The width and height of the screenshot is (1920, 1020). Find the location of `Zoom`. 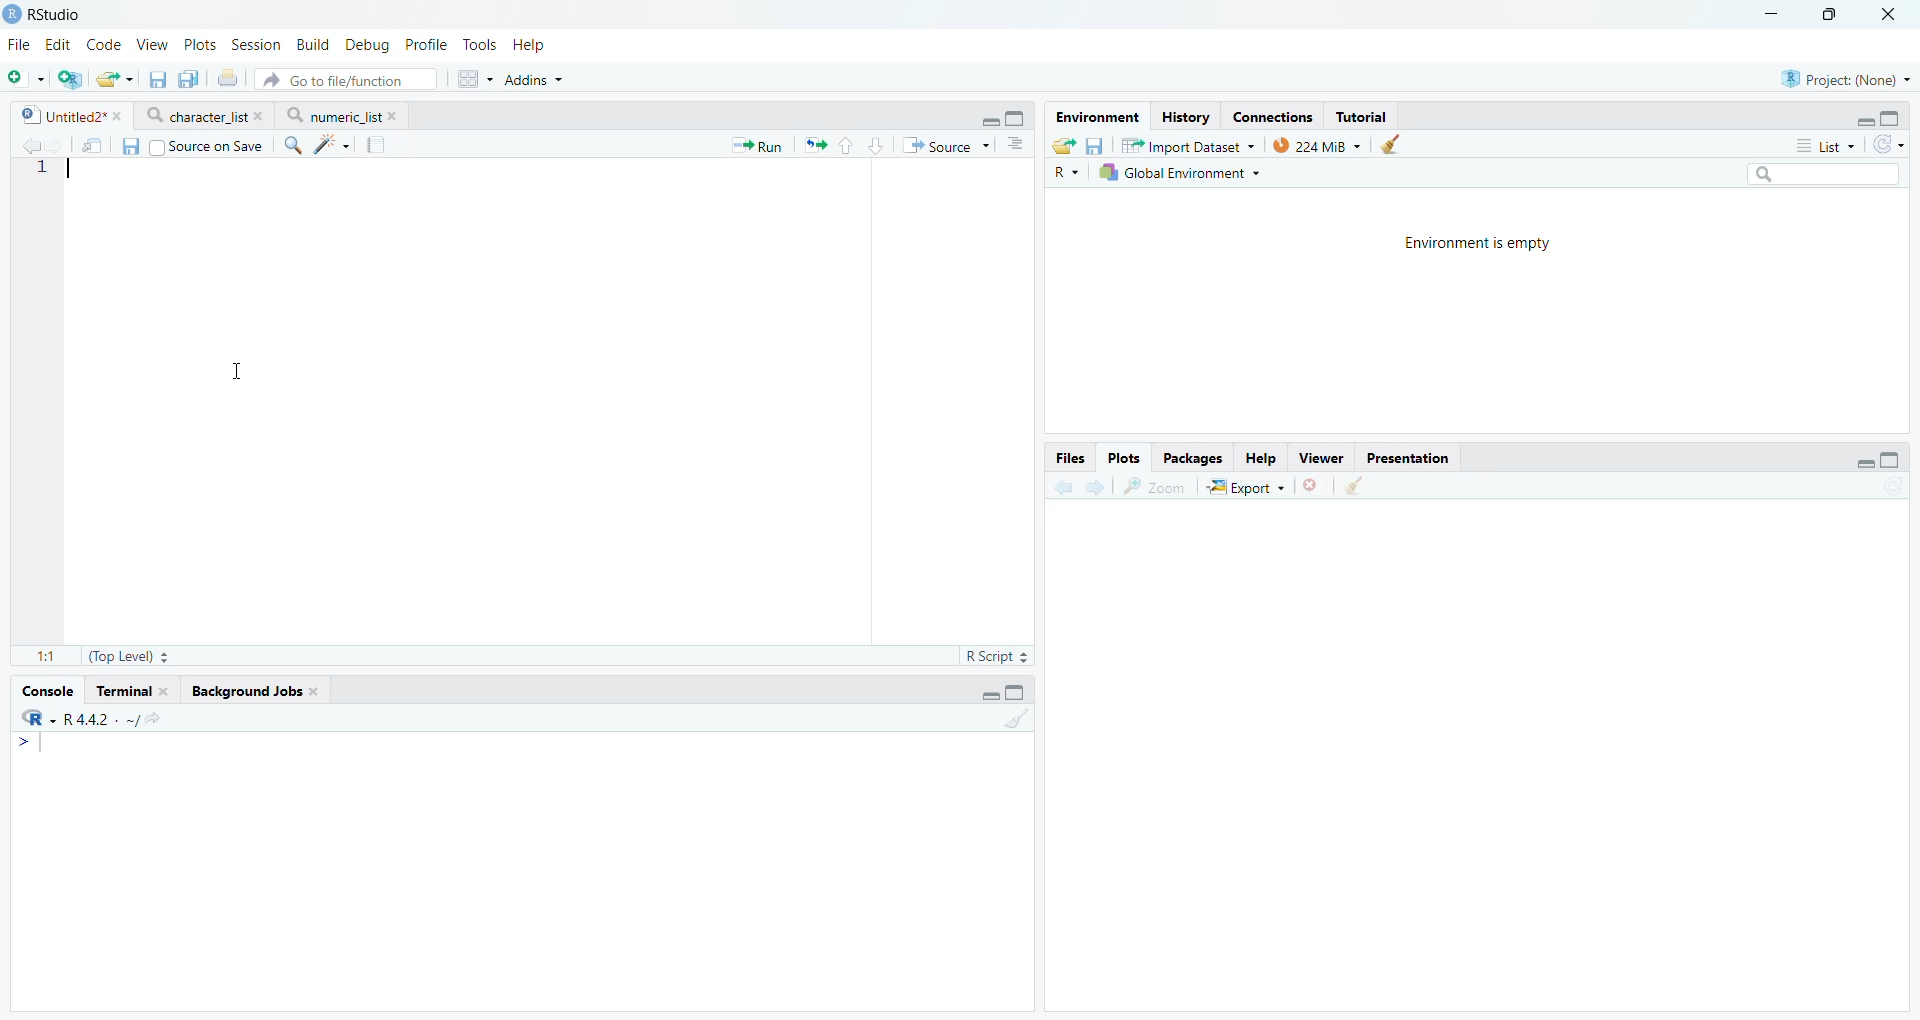

Zoom is located at coordinates (1155, 487).